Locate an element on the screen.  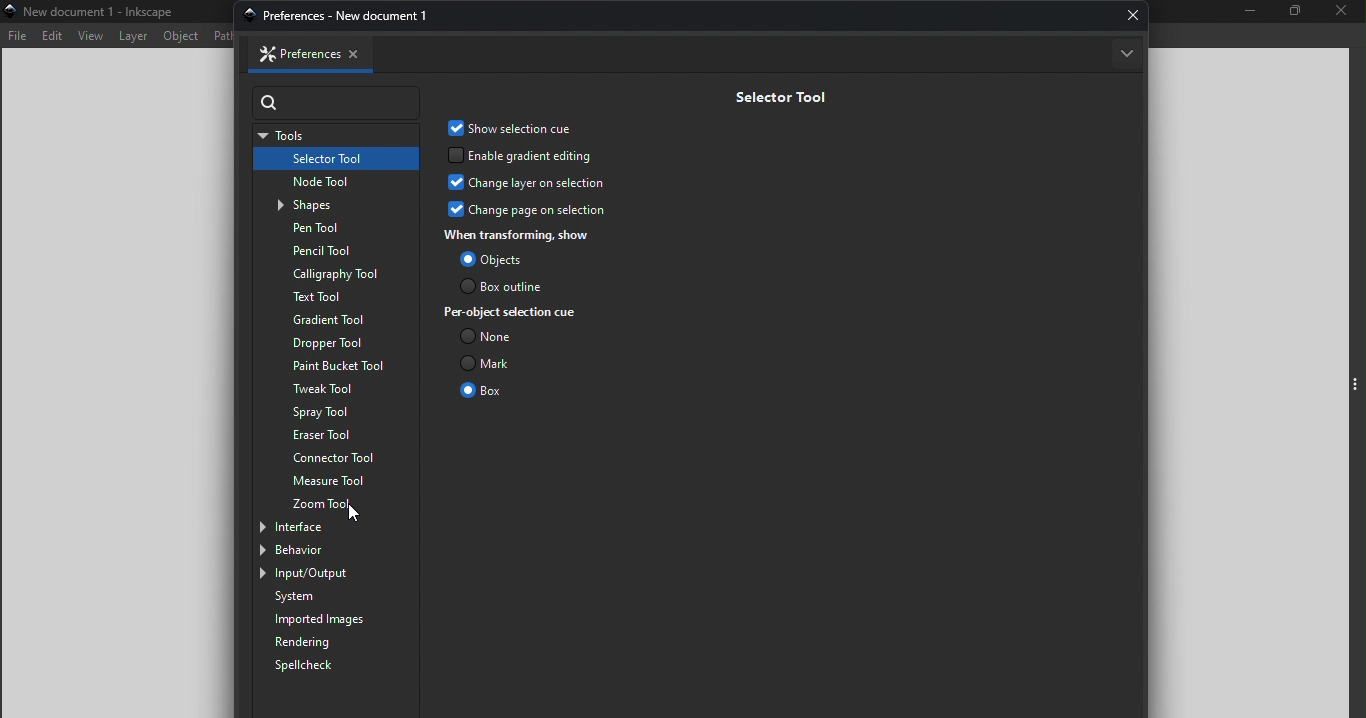
cursor is located at coordinates (354, 514).